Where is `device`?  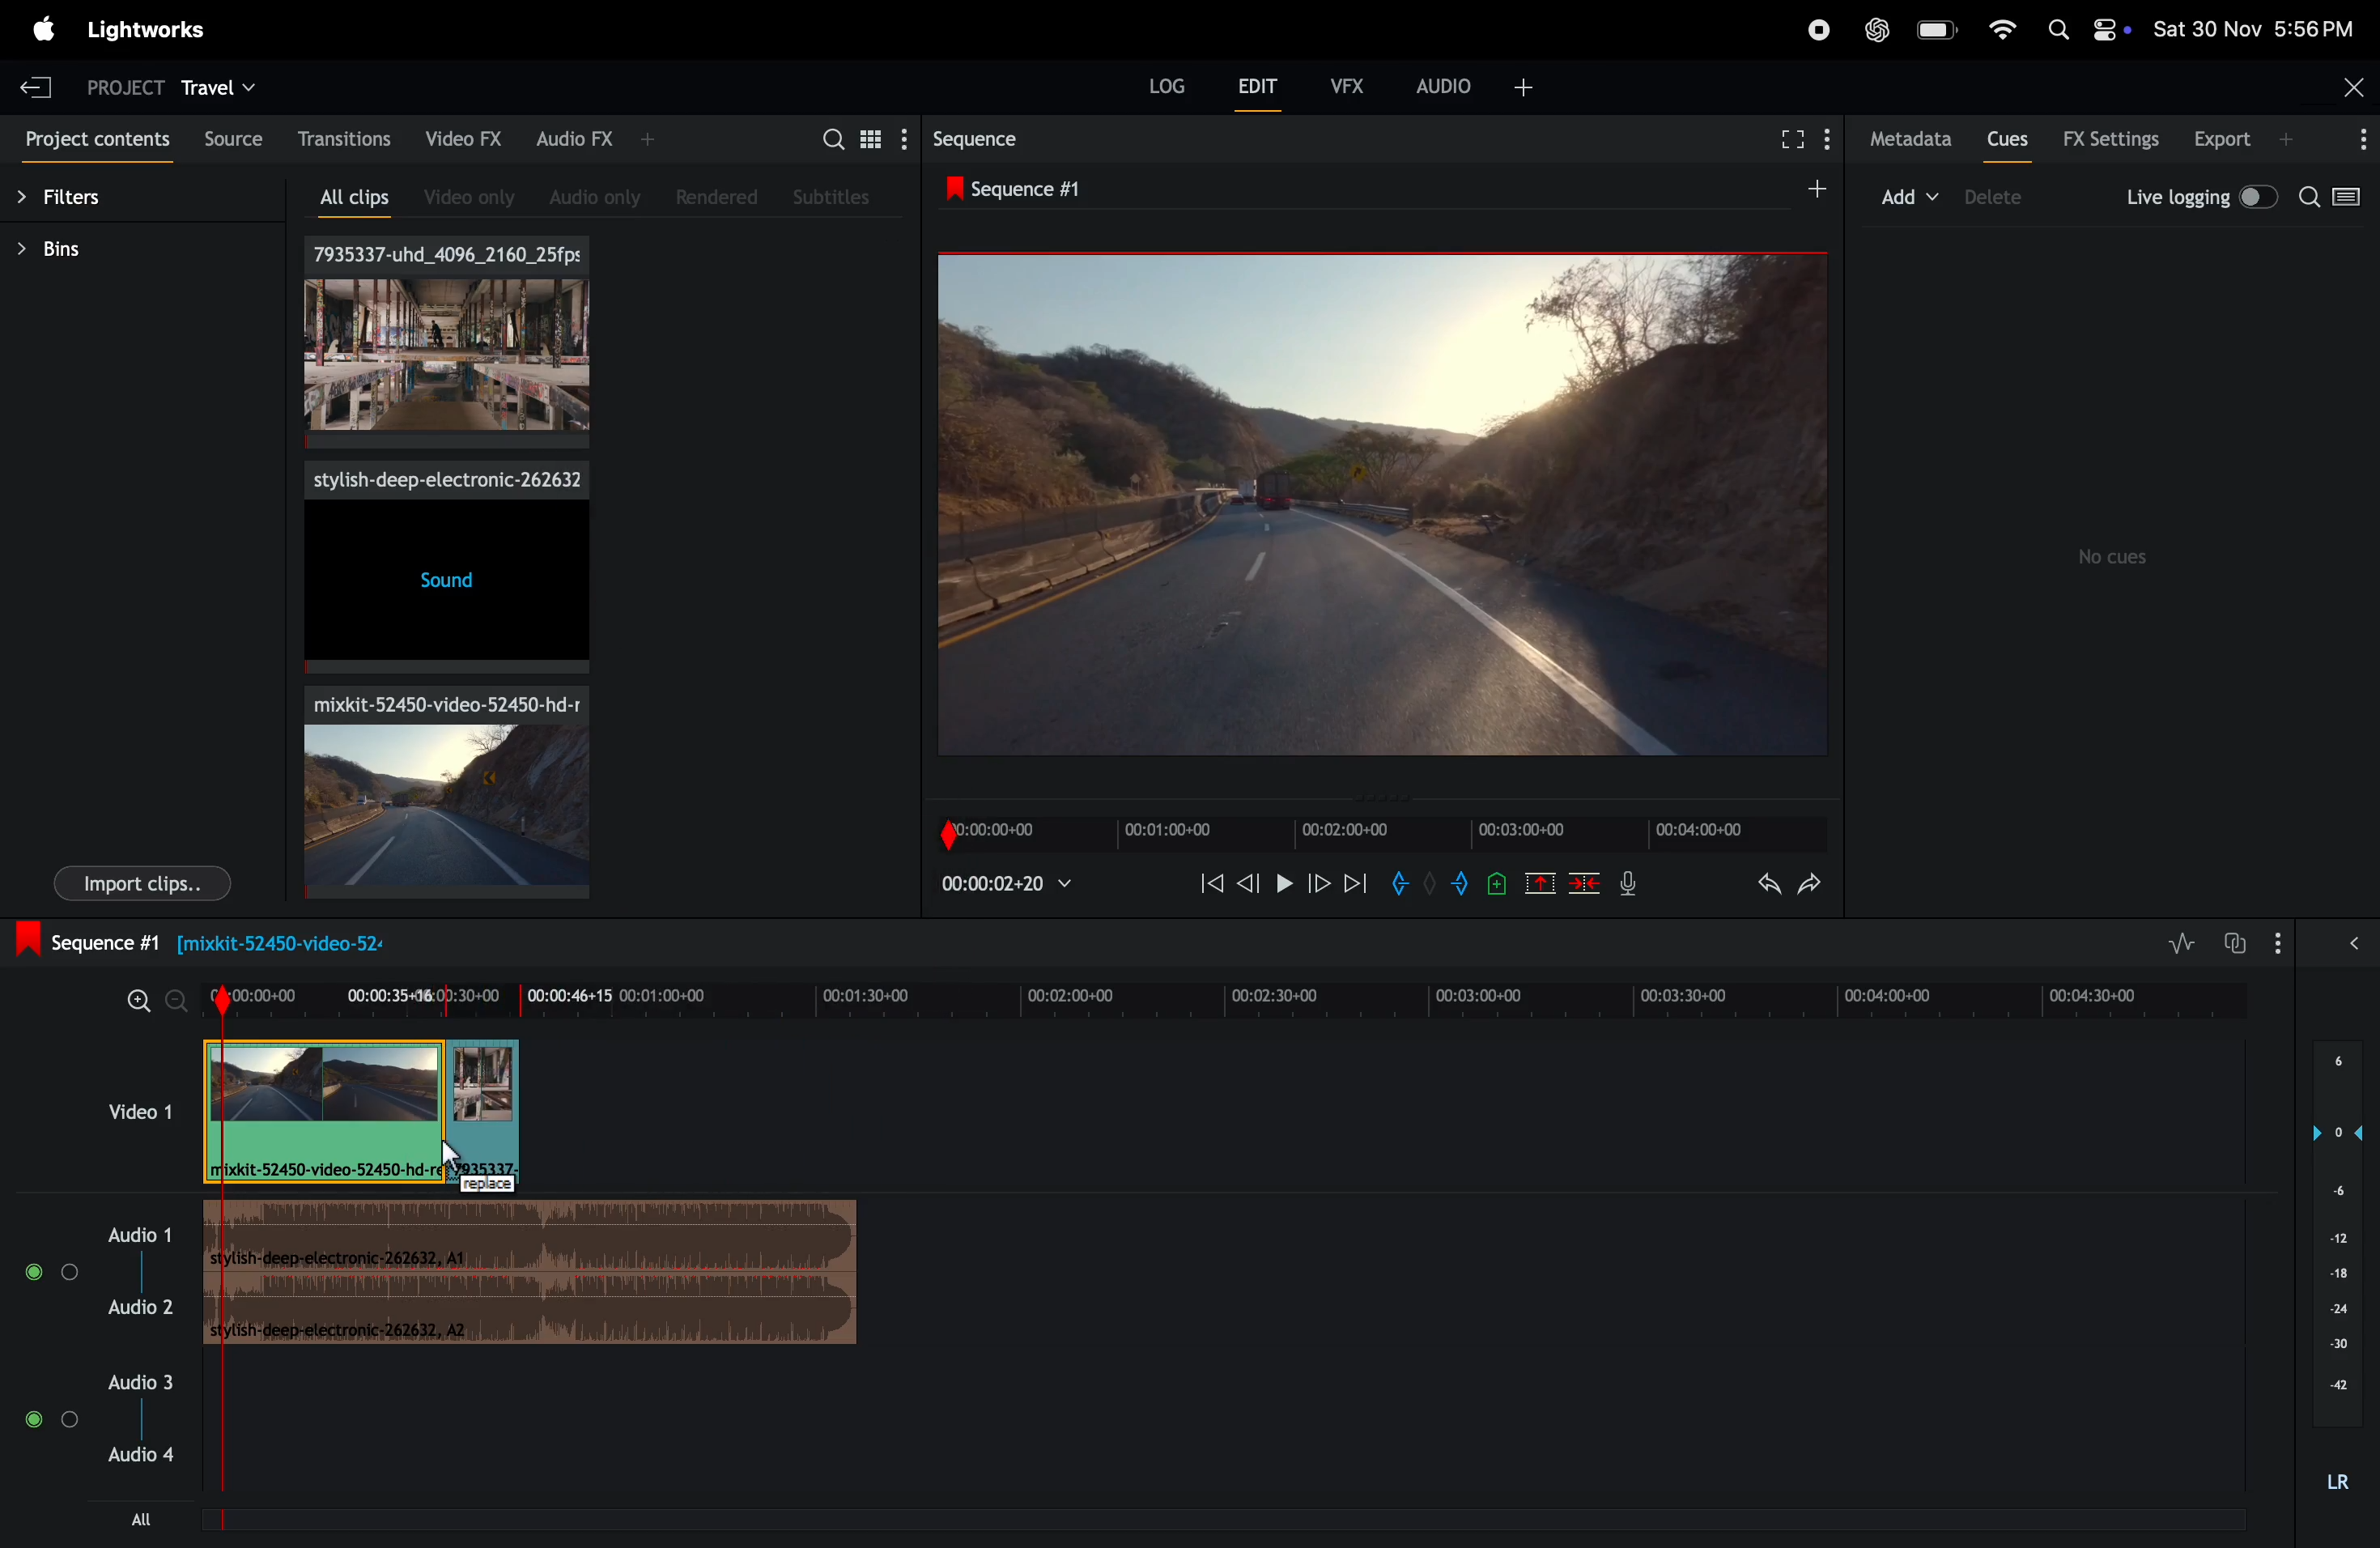
device is located at coordinates (2010, 199).